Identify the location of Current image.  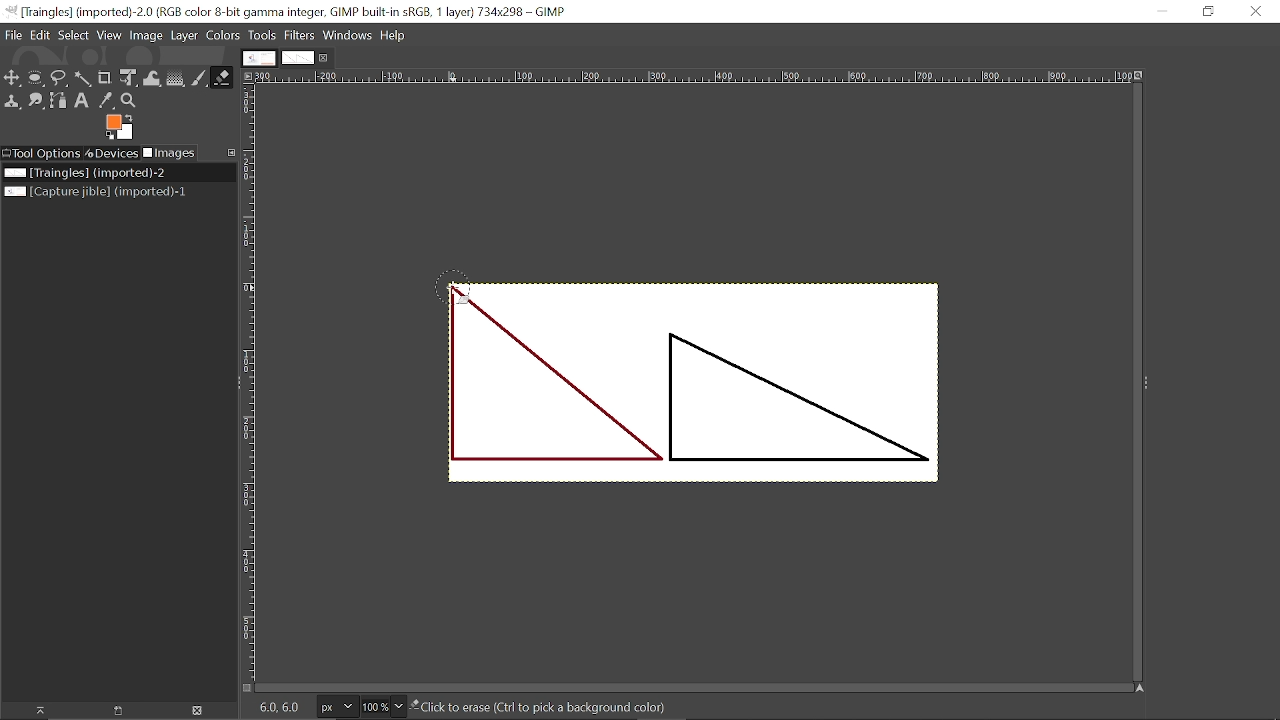
(85, 173).